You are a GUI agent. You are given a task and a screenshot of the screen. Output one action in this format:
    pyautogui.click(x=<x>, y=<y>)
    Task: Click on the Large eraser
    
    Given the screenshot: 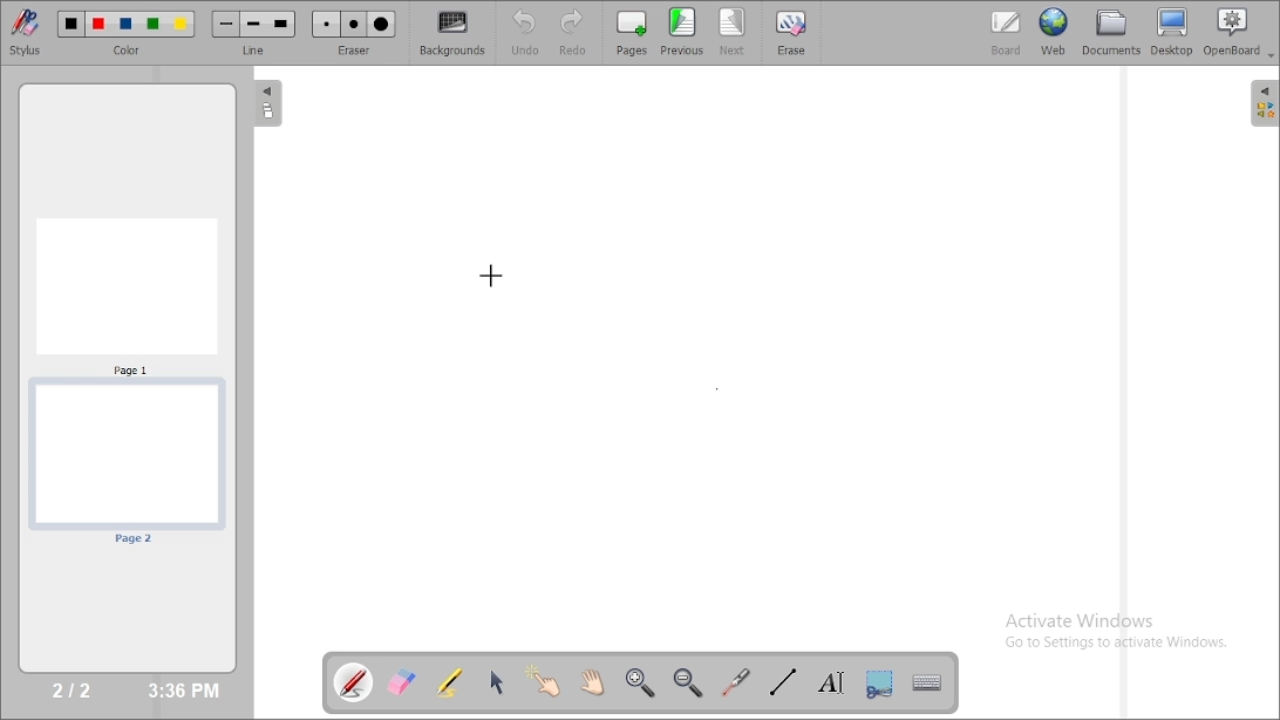 What is the action you would take?
    pyautogui.click(x=382, y=25)
    